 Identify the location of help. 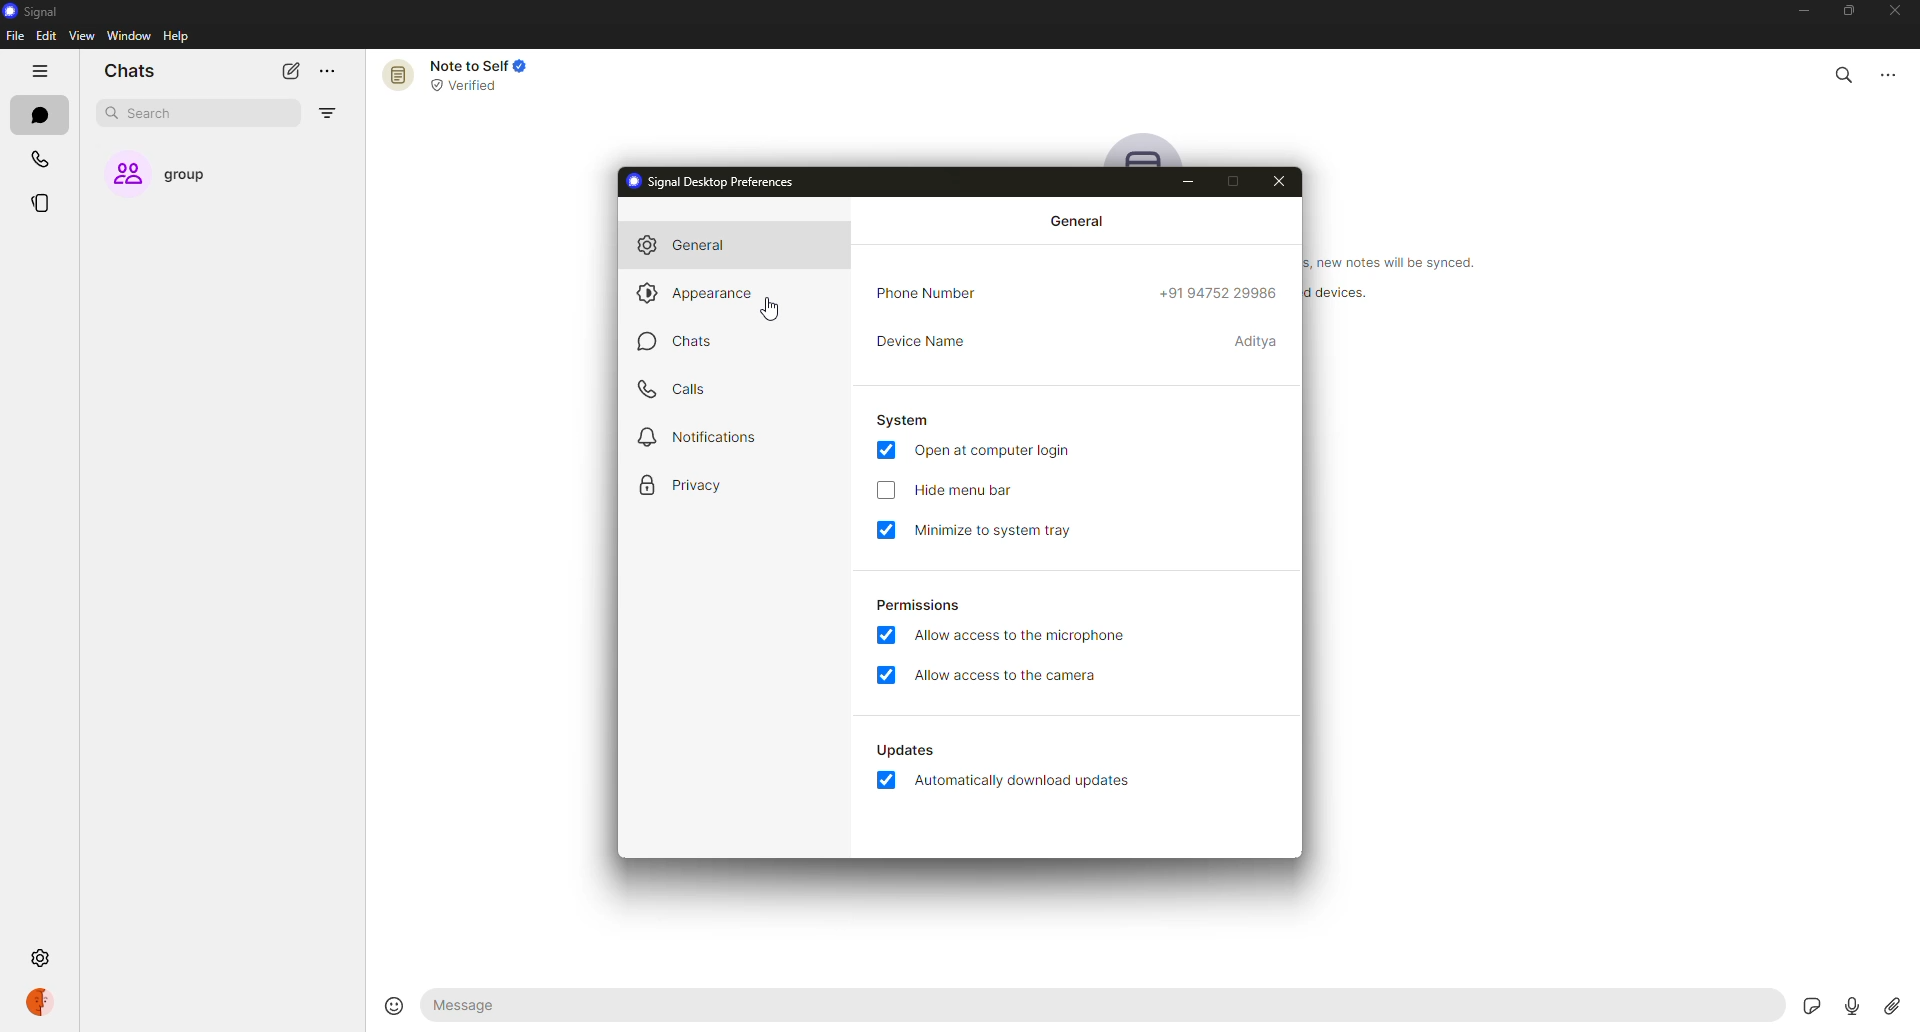
(178, 35).